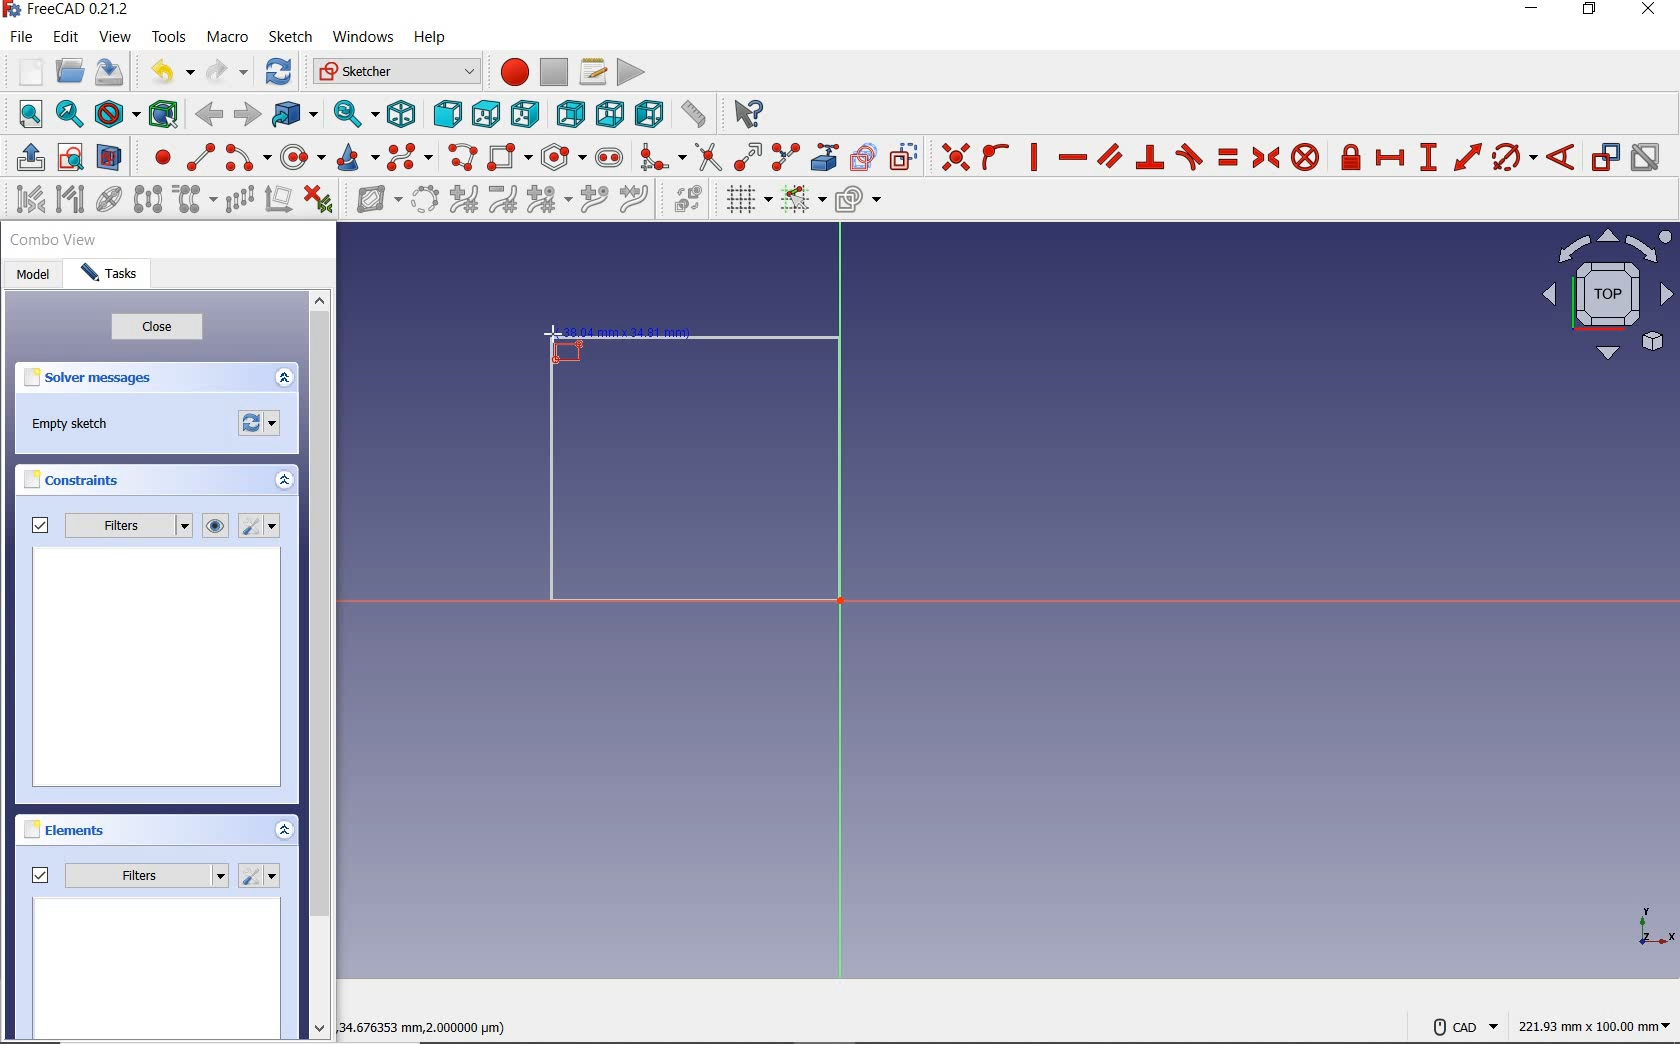  Describe the element at coordinates (749, 115) in the screenshot. I see `what's this?` at that location.